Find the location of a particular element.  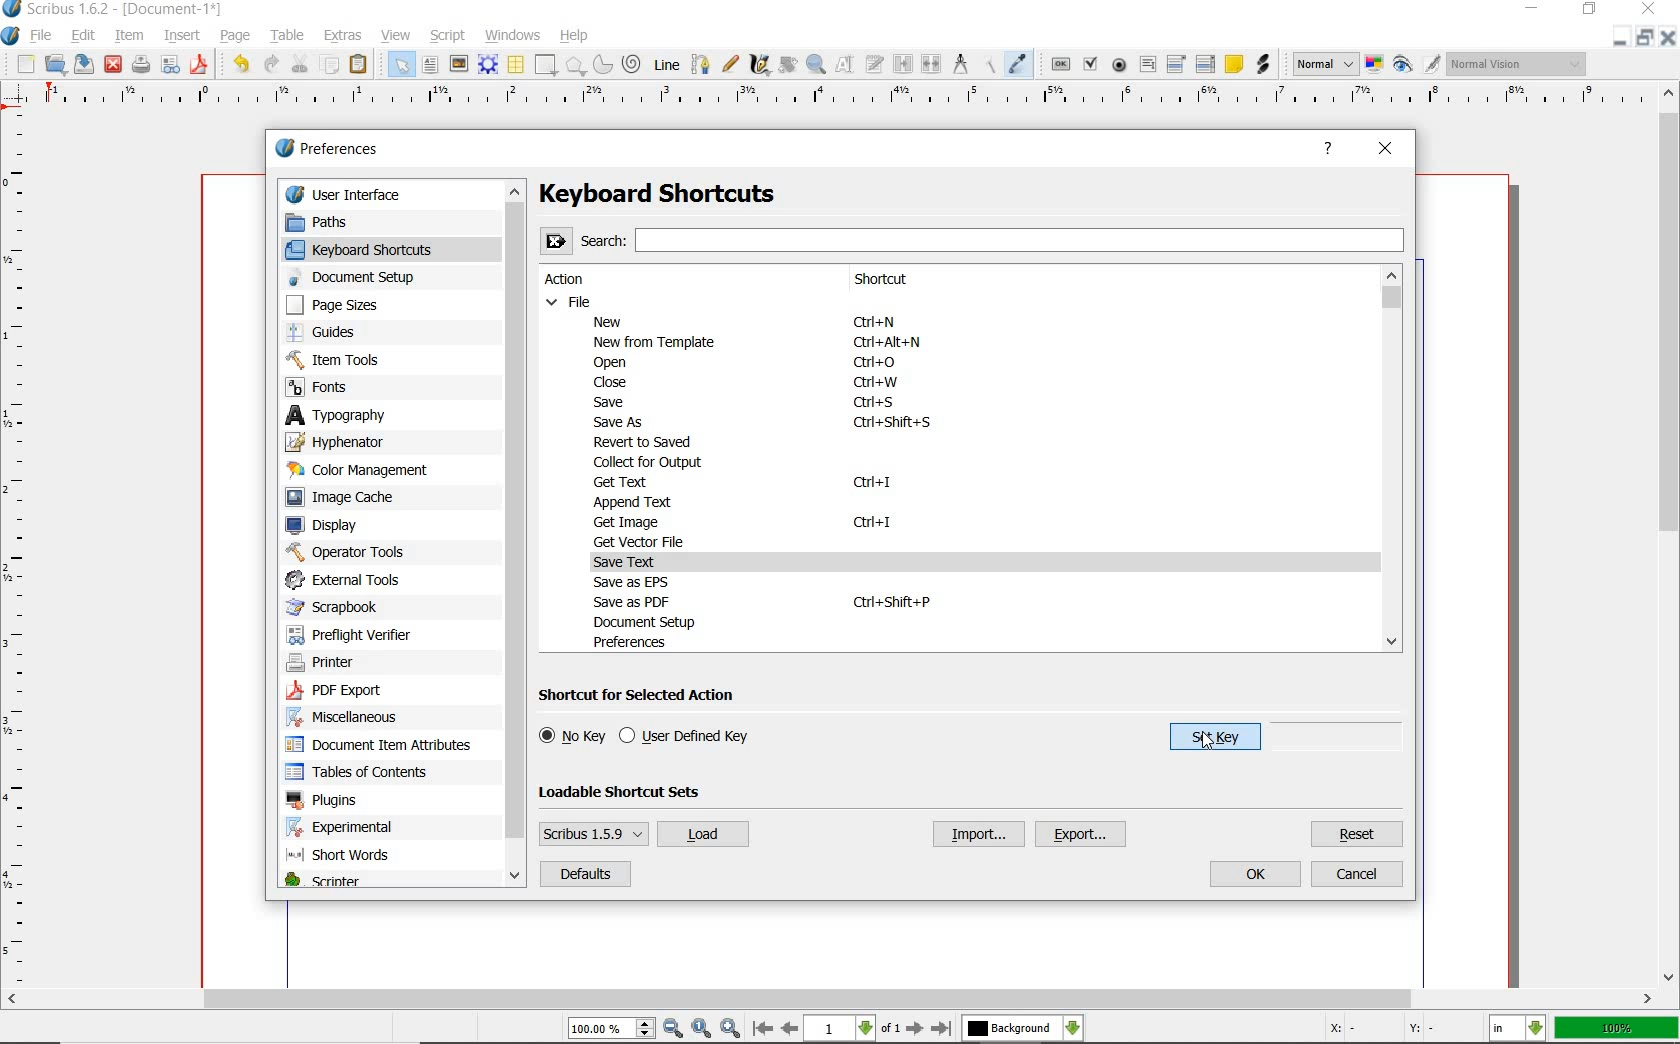

pdf text field is located at coordinates (1147, 67).